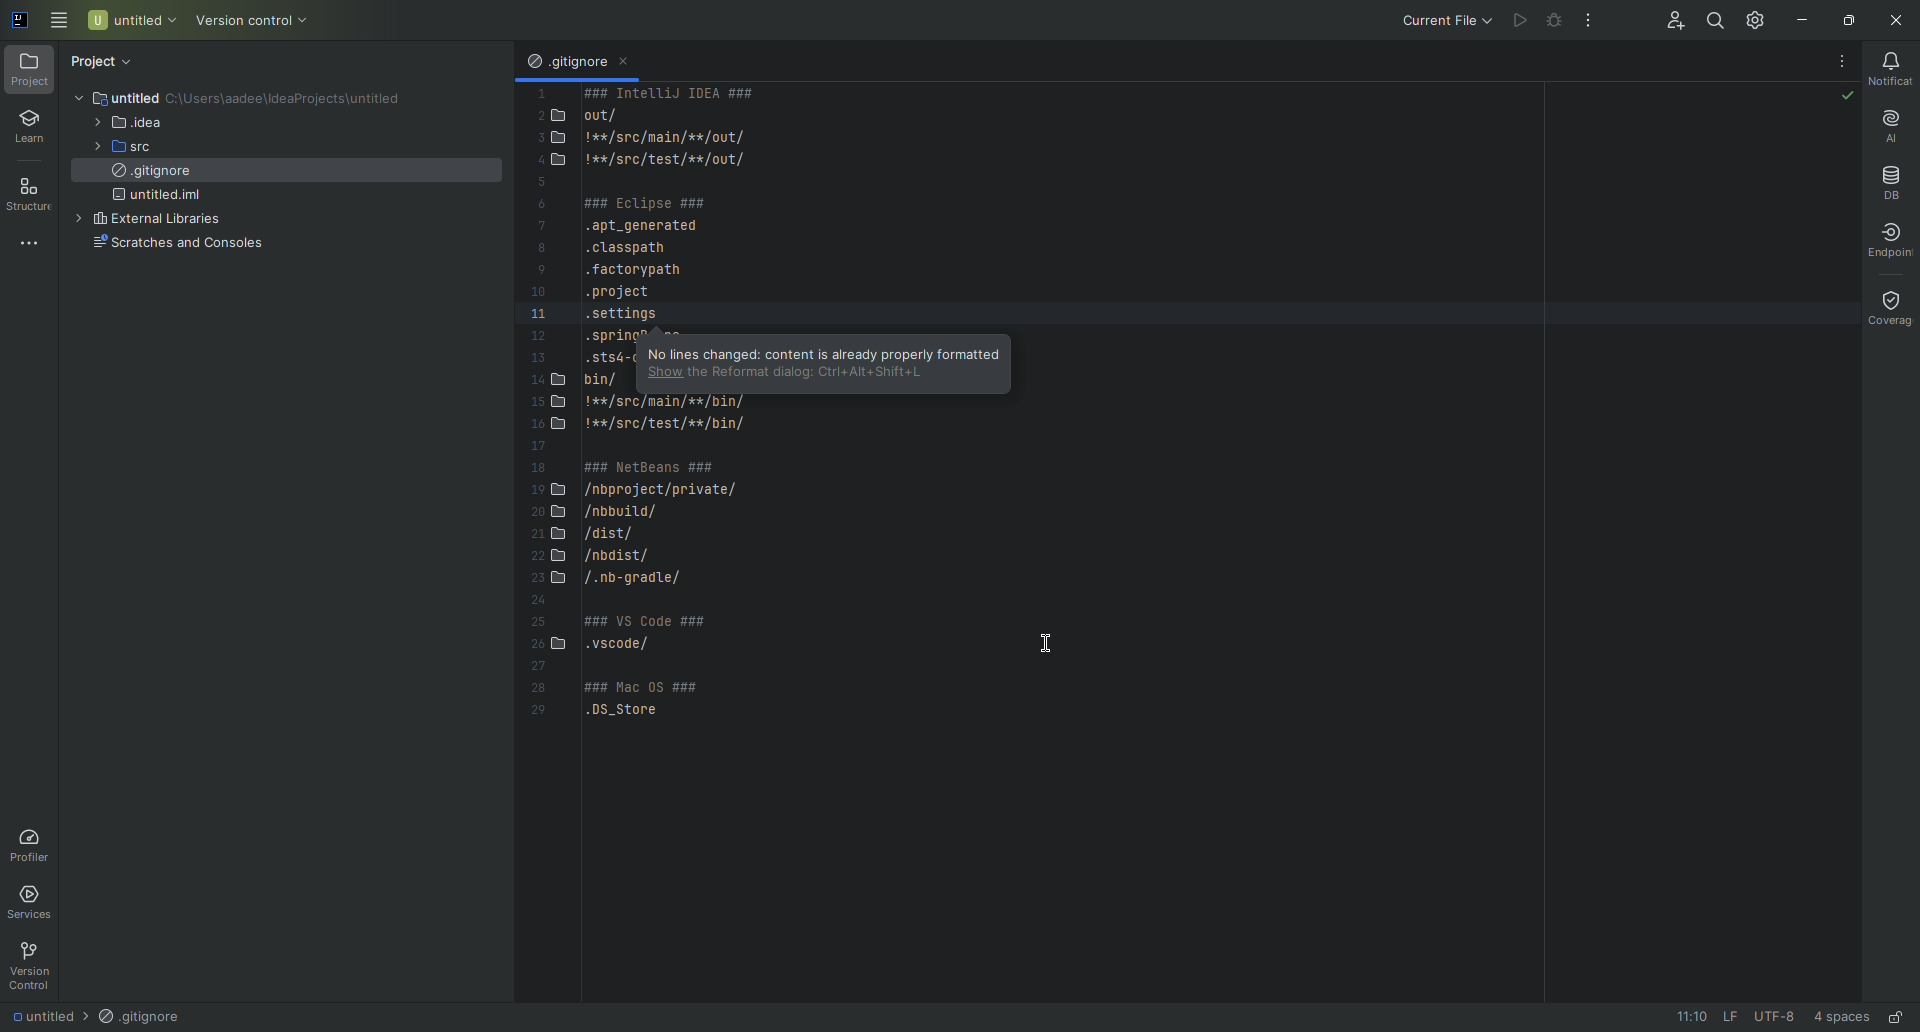  I want to click on 4 spaces(indent), so click(1844, 1014).